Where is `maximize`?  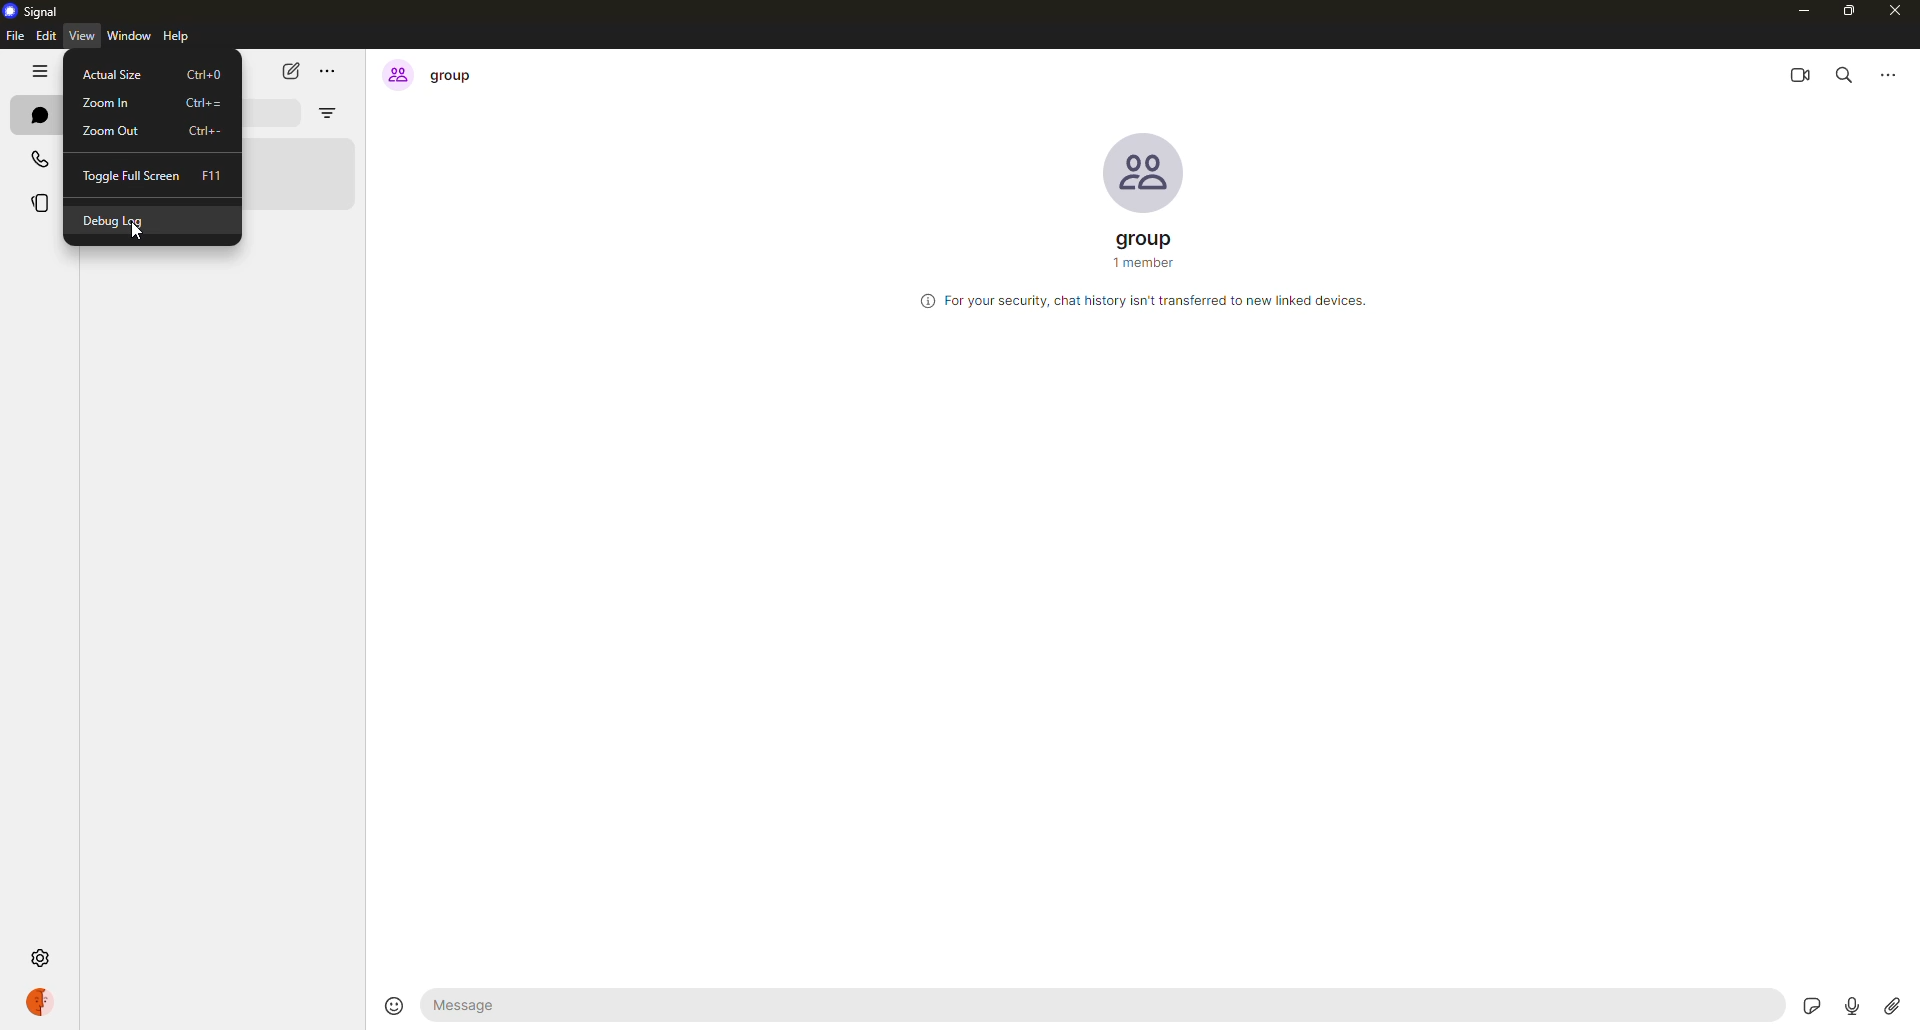 maximize is located at coordinates (1849, 13).